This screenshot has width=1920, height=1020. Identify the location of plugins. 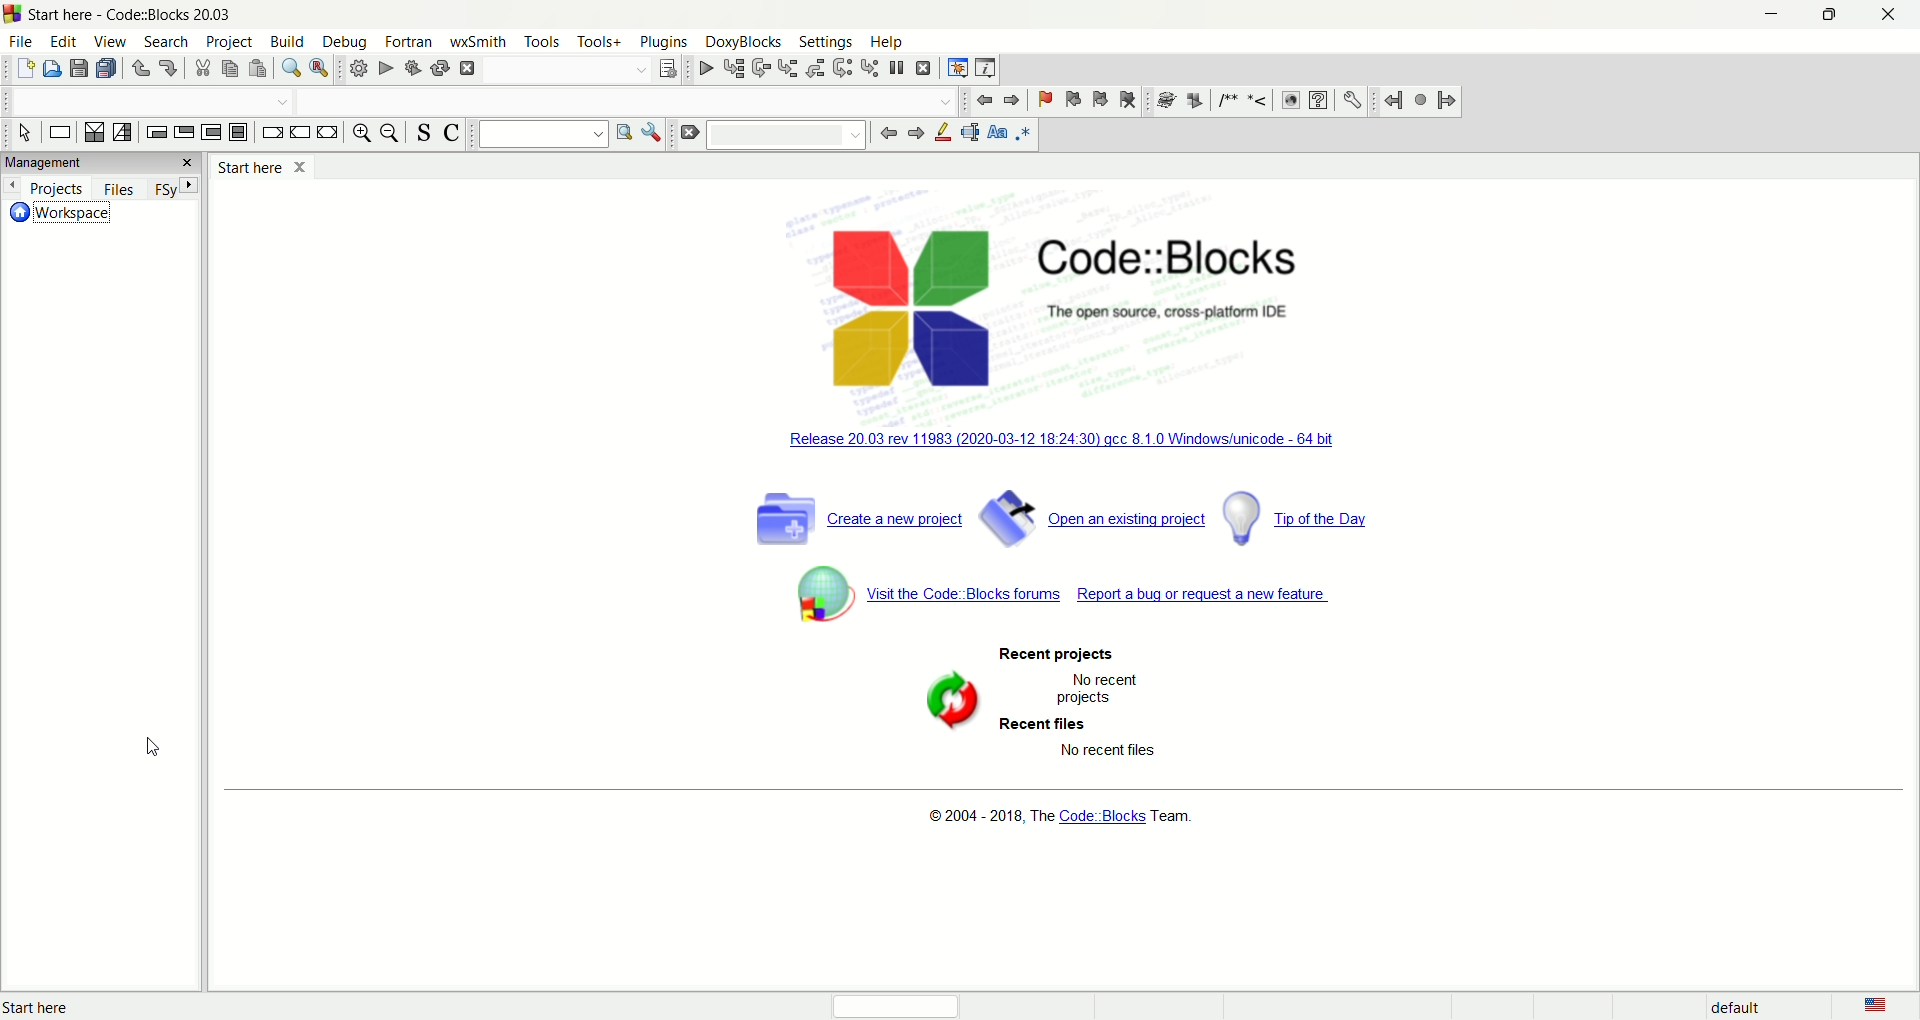
(667, 42).